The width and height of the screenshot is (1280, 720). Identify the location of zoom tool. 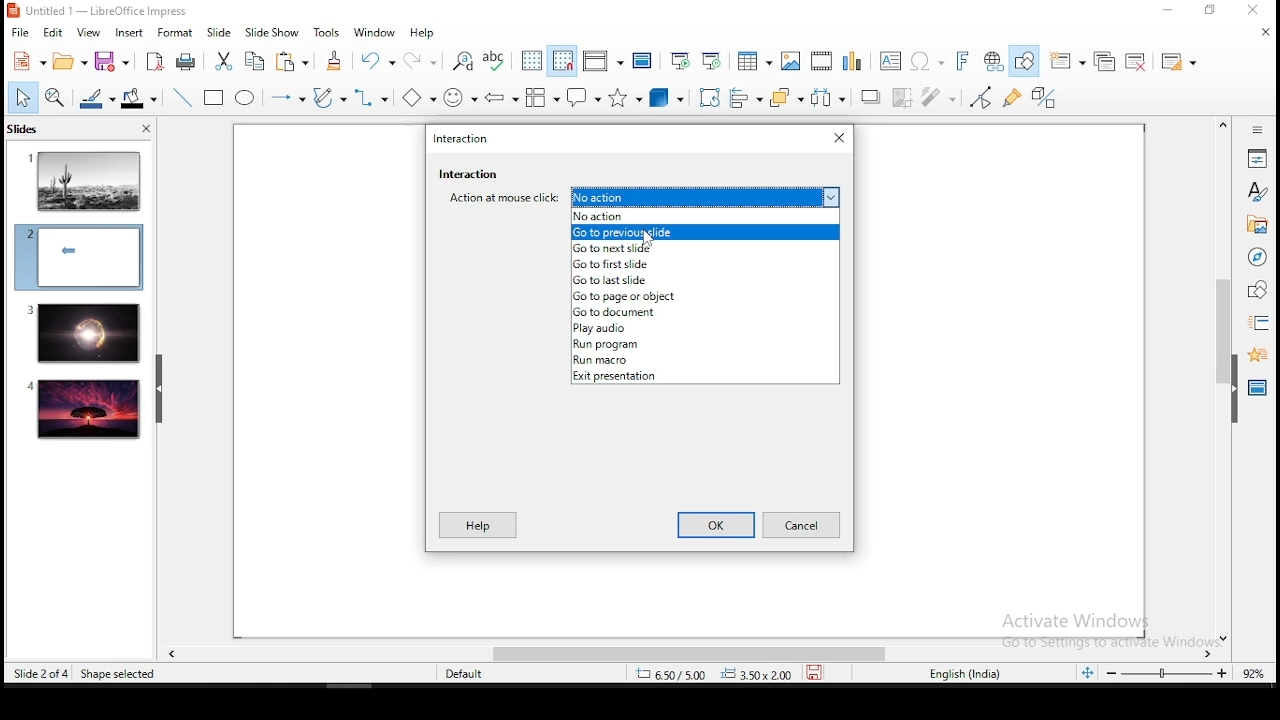
(55, 99).